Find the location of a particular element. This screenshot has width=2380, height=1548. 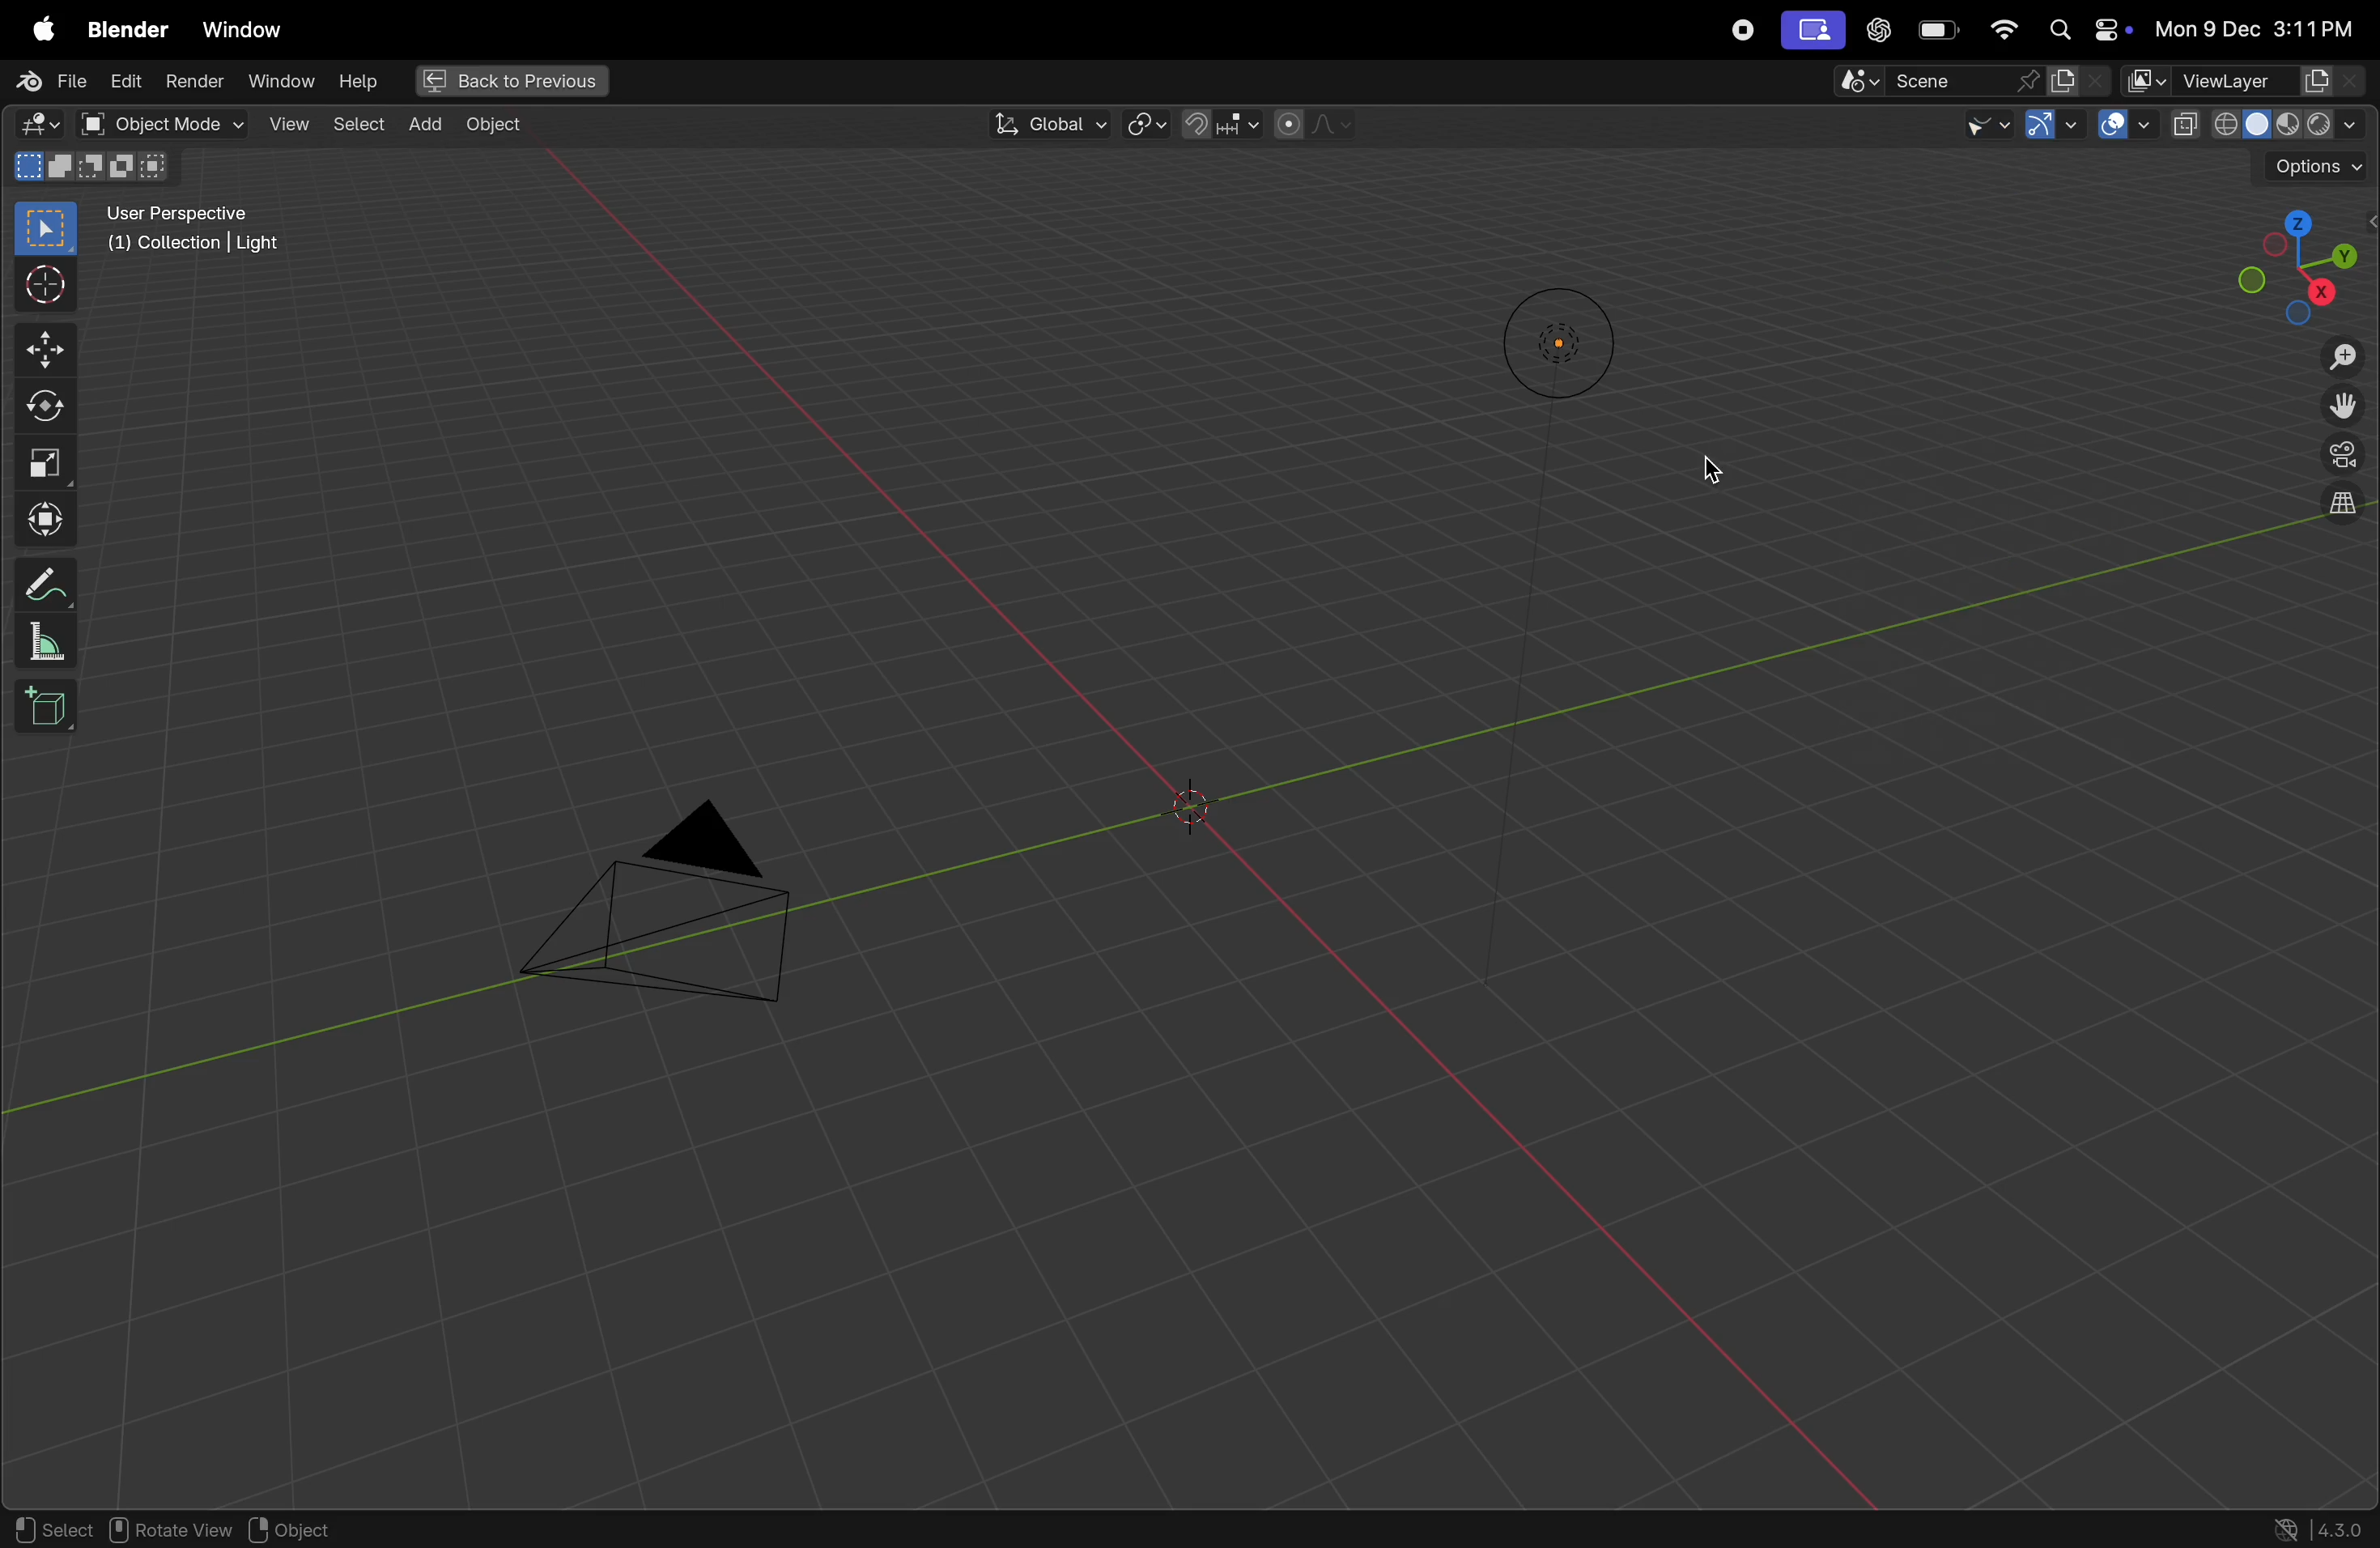

user perspective is located at coordinates (209, 230).